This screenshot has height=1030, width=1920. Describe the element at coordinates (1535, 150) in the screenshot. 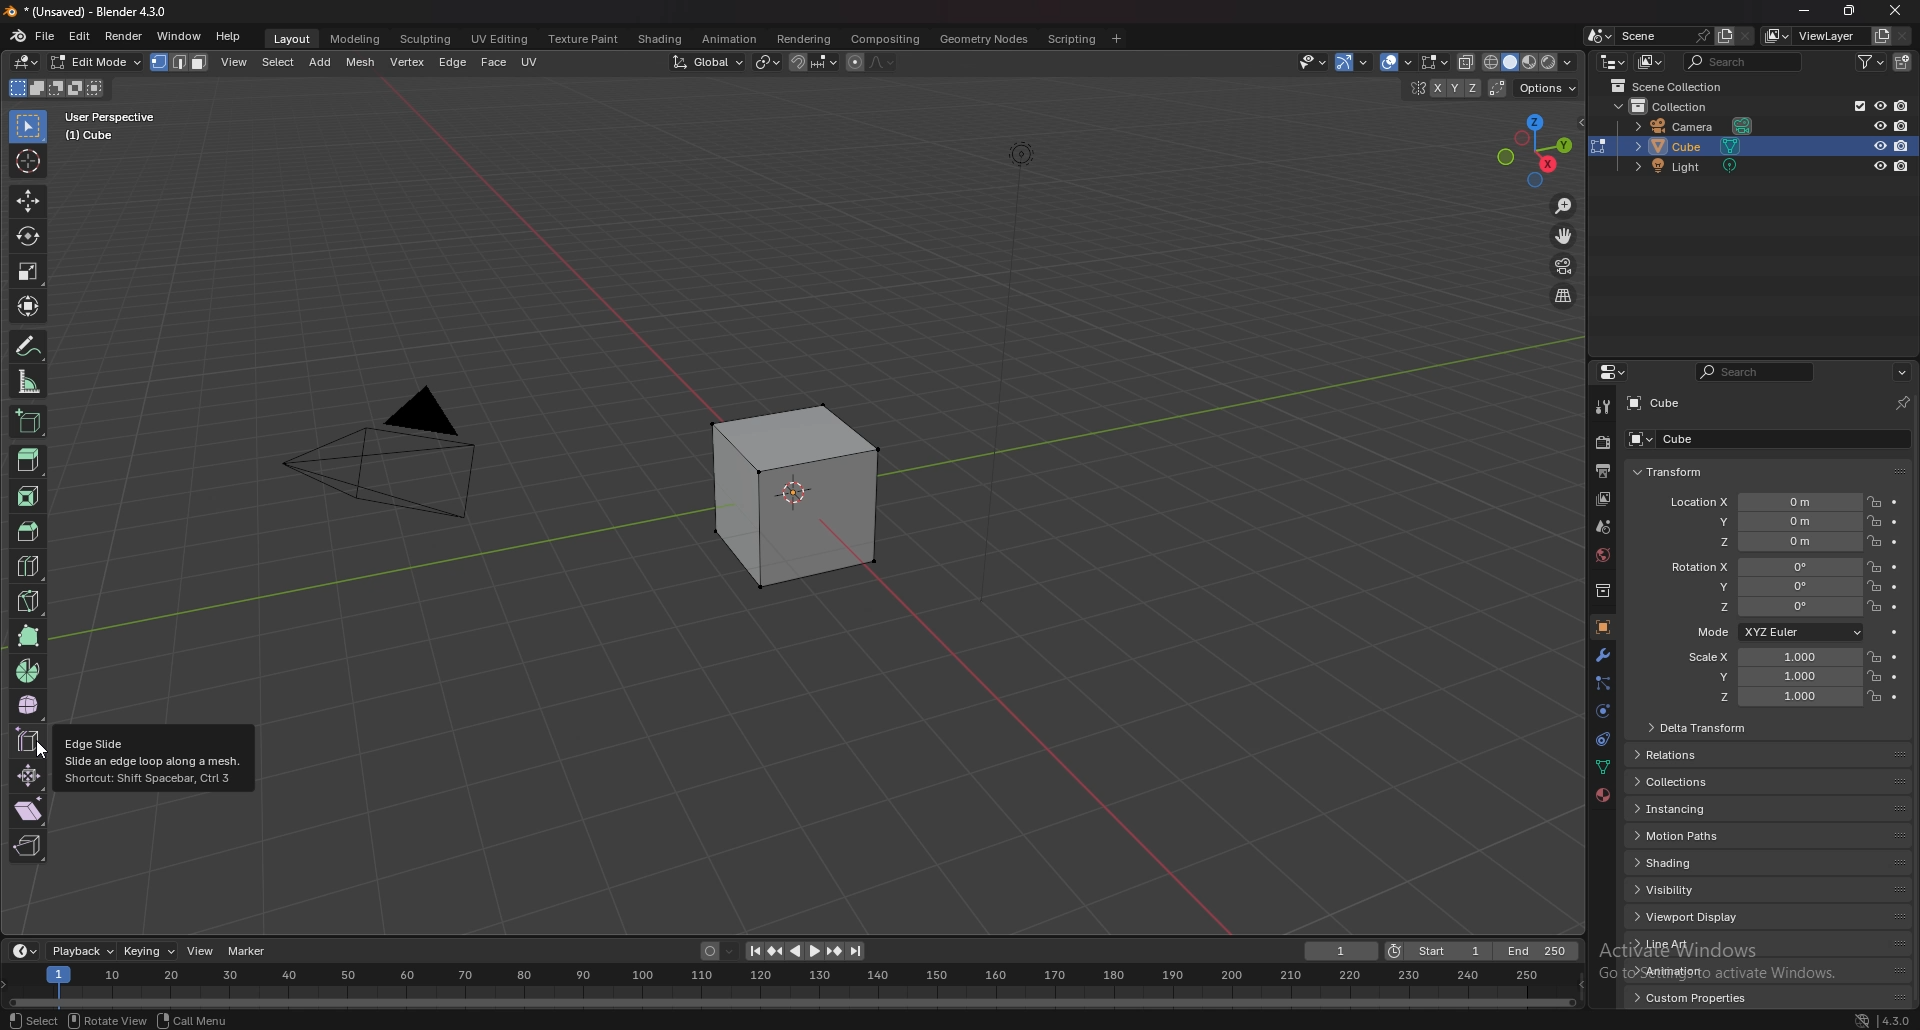

I see `use a preset viewpoint` at that location.